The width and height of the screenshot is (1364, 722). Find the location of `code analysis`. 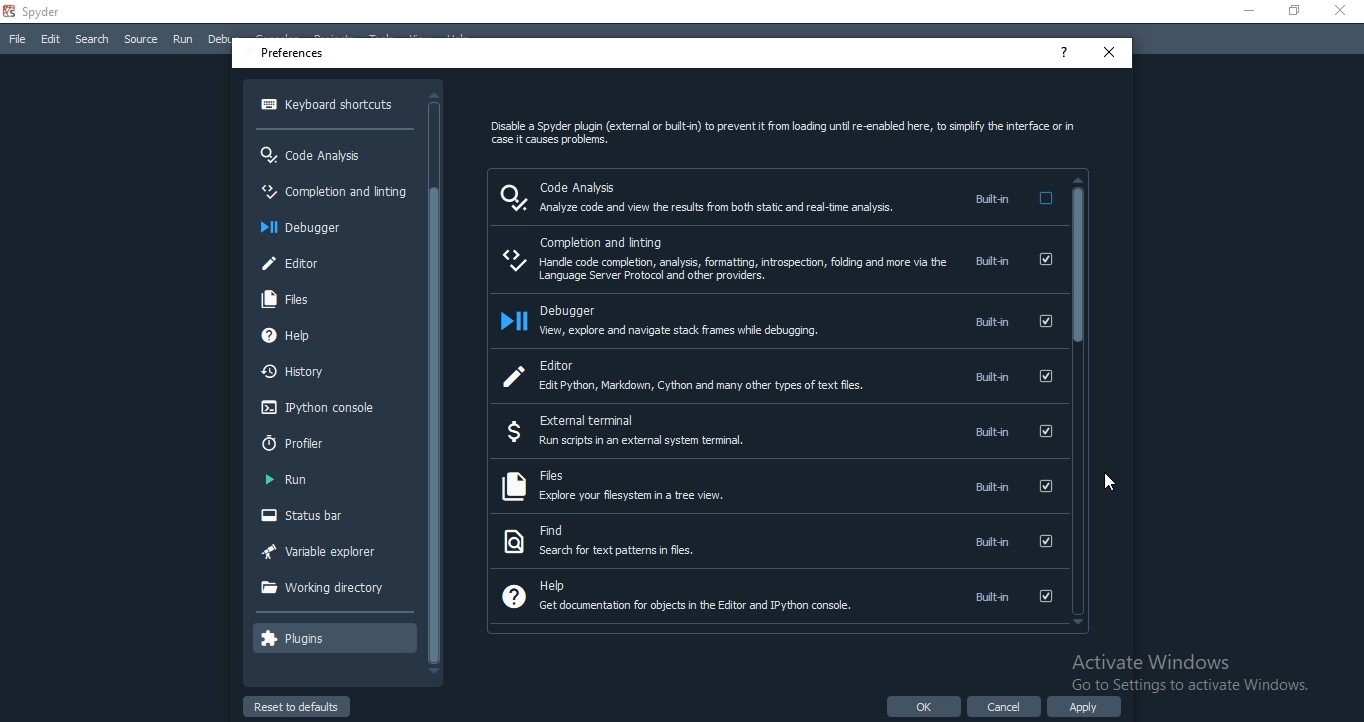

code analysis is located at coordinates (775, 198).